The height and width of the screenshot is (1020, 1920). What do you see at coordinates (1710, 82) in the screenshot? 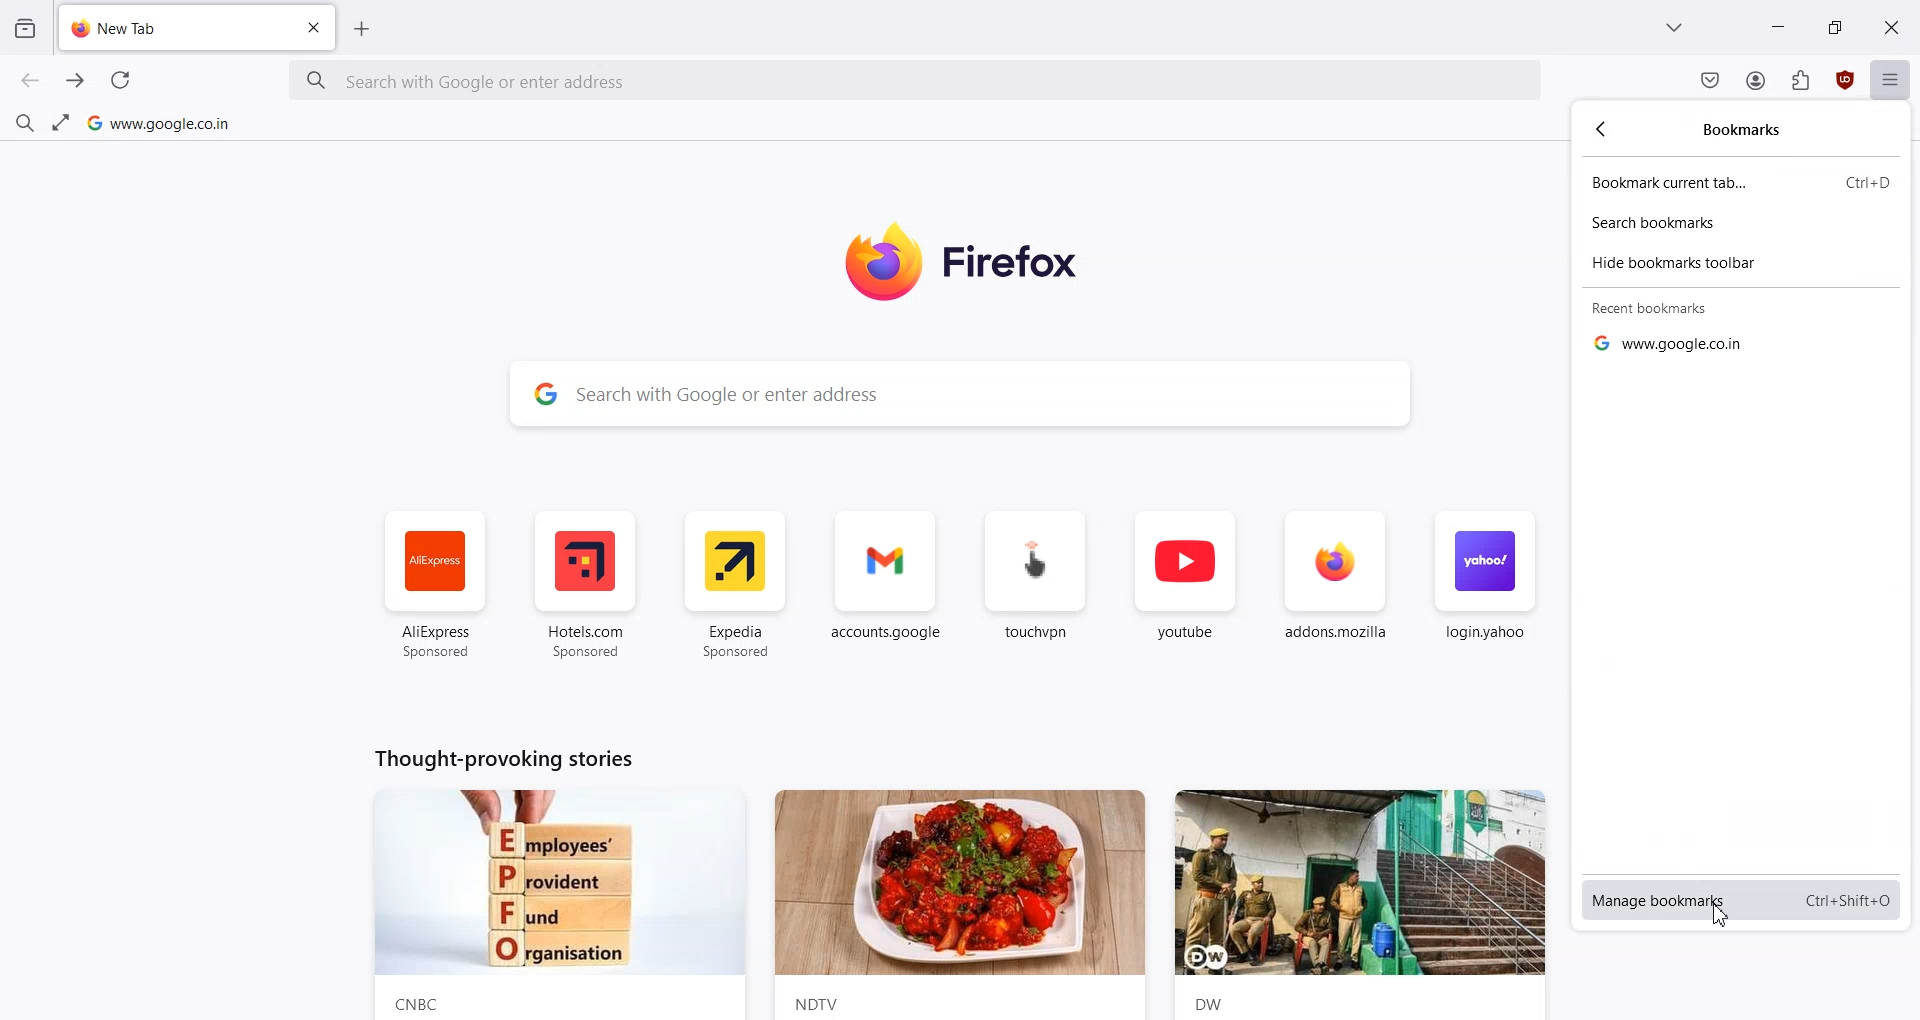
I see `Save to pocket` at bounding box center [1710, 82].